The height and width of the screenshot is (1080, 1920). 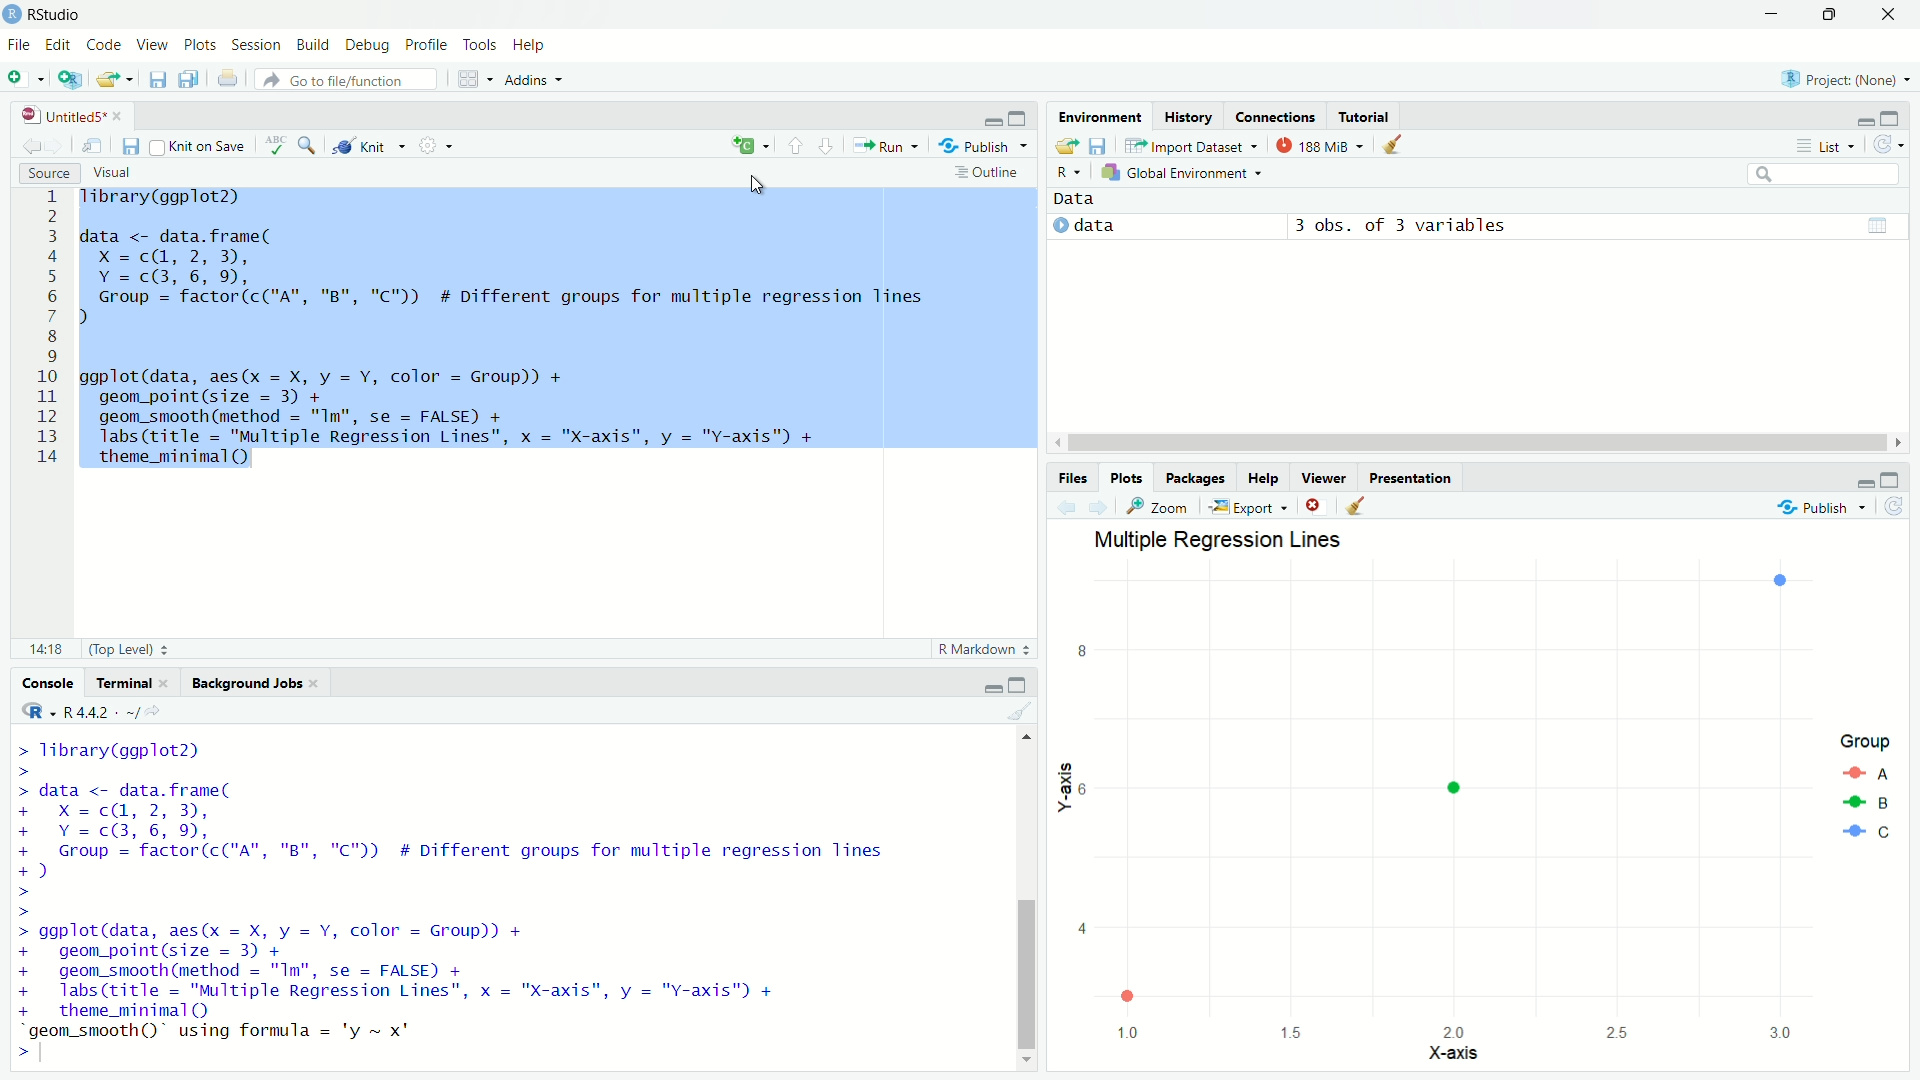 I want to click on scroll bar, so click(x=1484, y=442).